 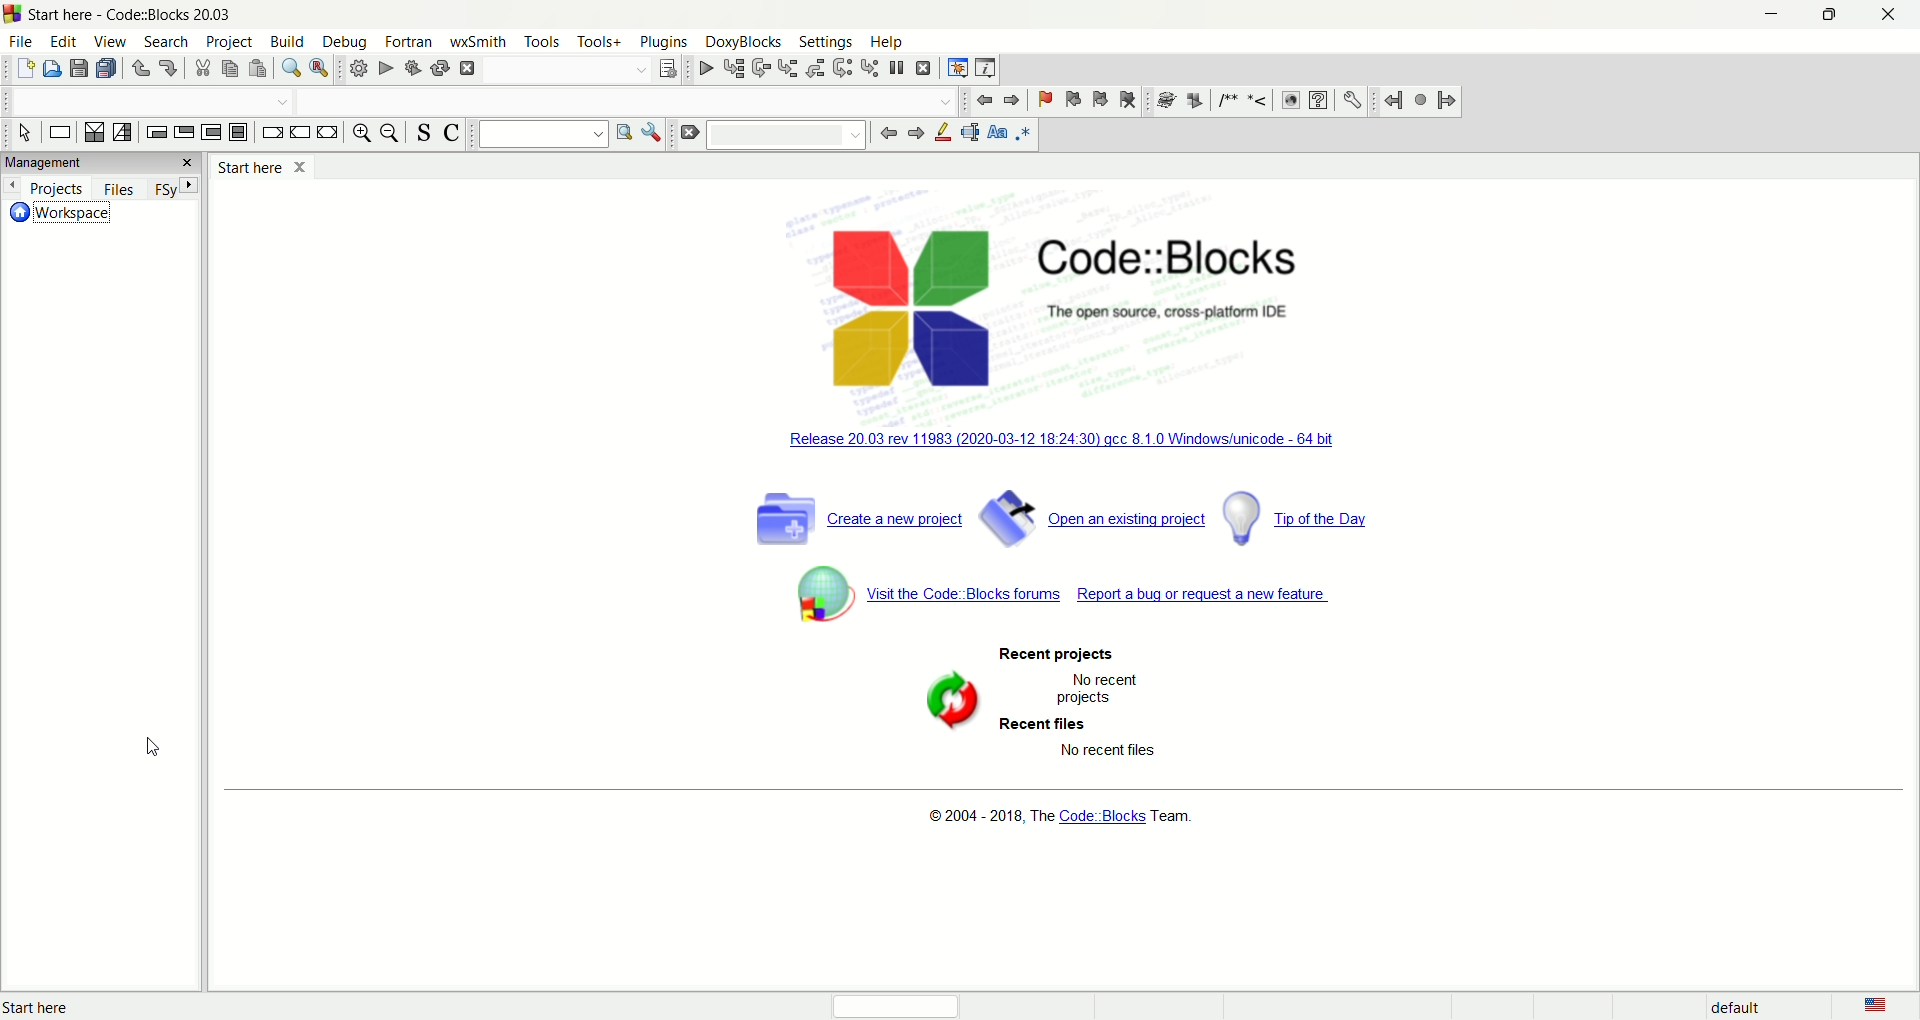 What do you see at coordinates (1128, 99) in the screenshot?
I see `clear bookmark` at bounding box center [1128, 99].